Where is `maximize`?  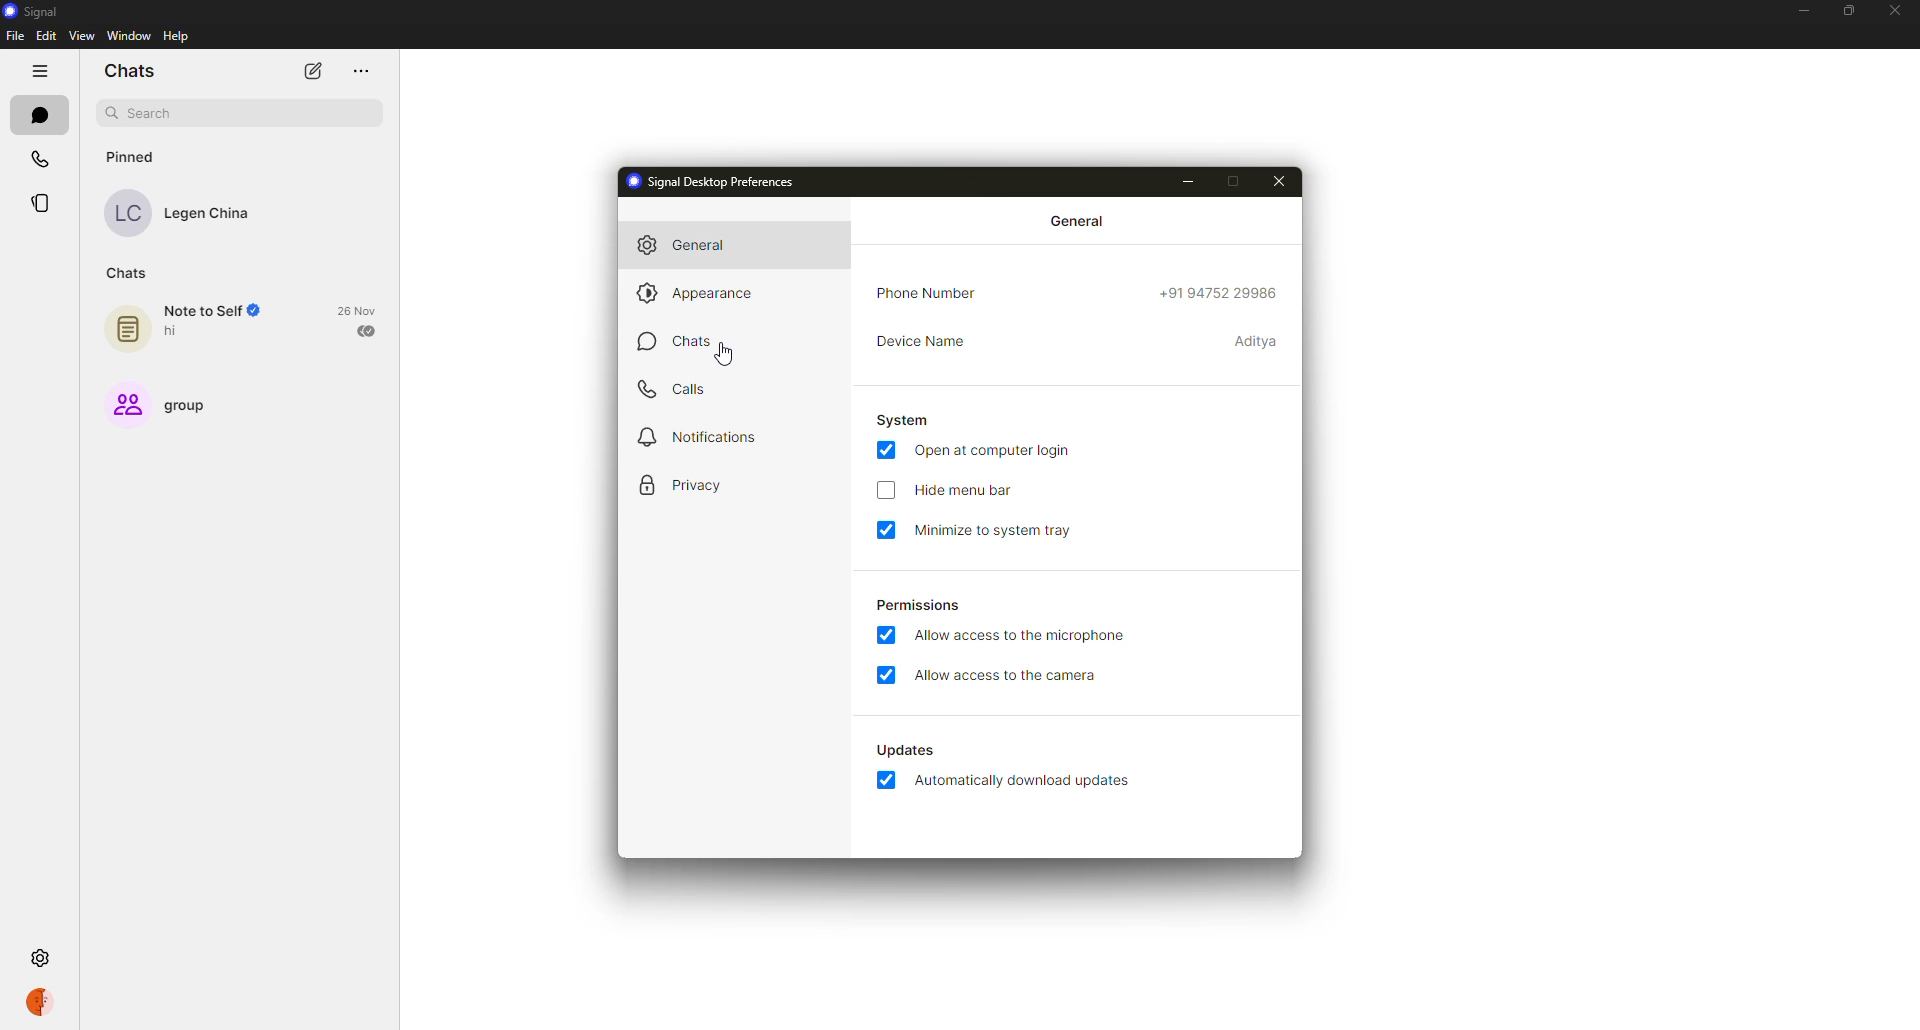
maximize is located at coordinates (1237, 182).